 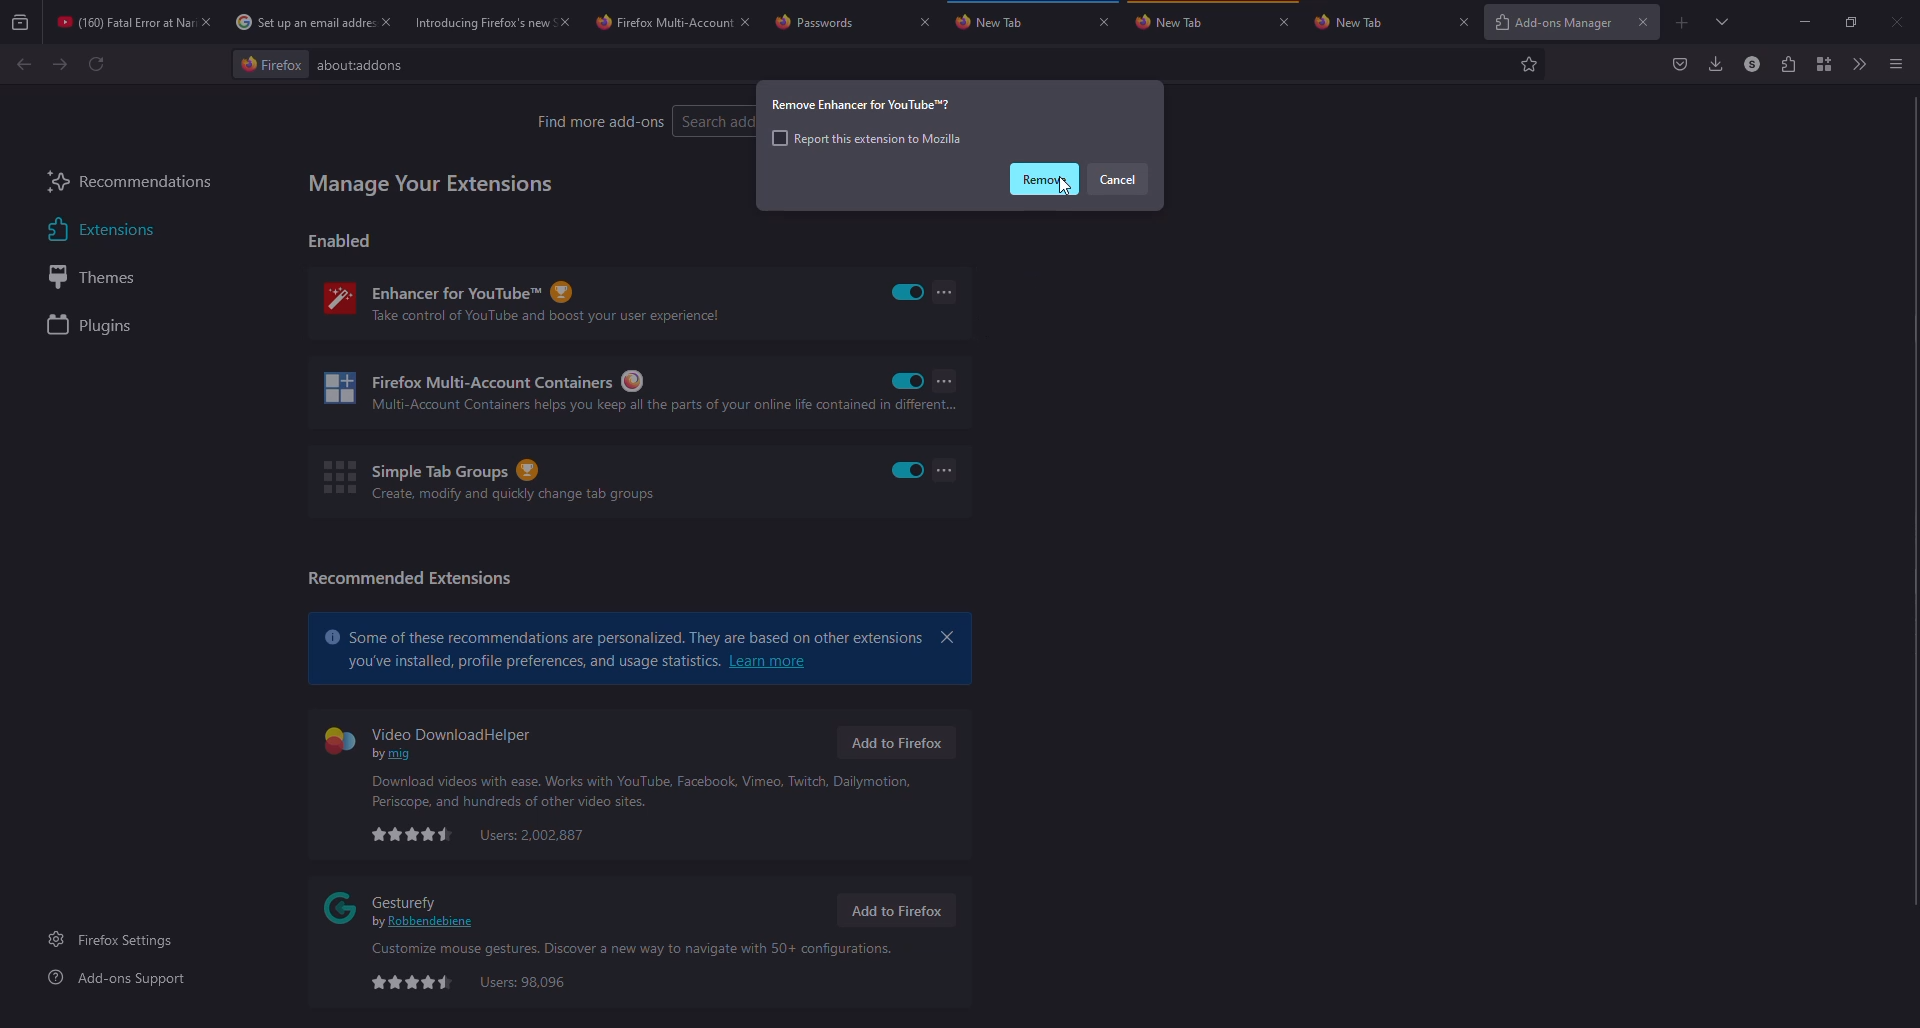 I want to click on Add current page to favorite, so click(x=1529, y=64).